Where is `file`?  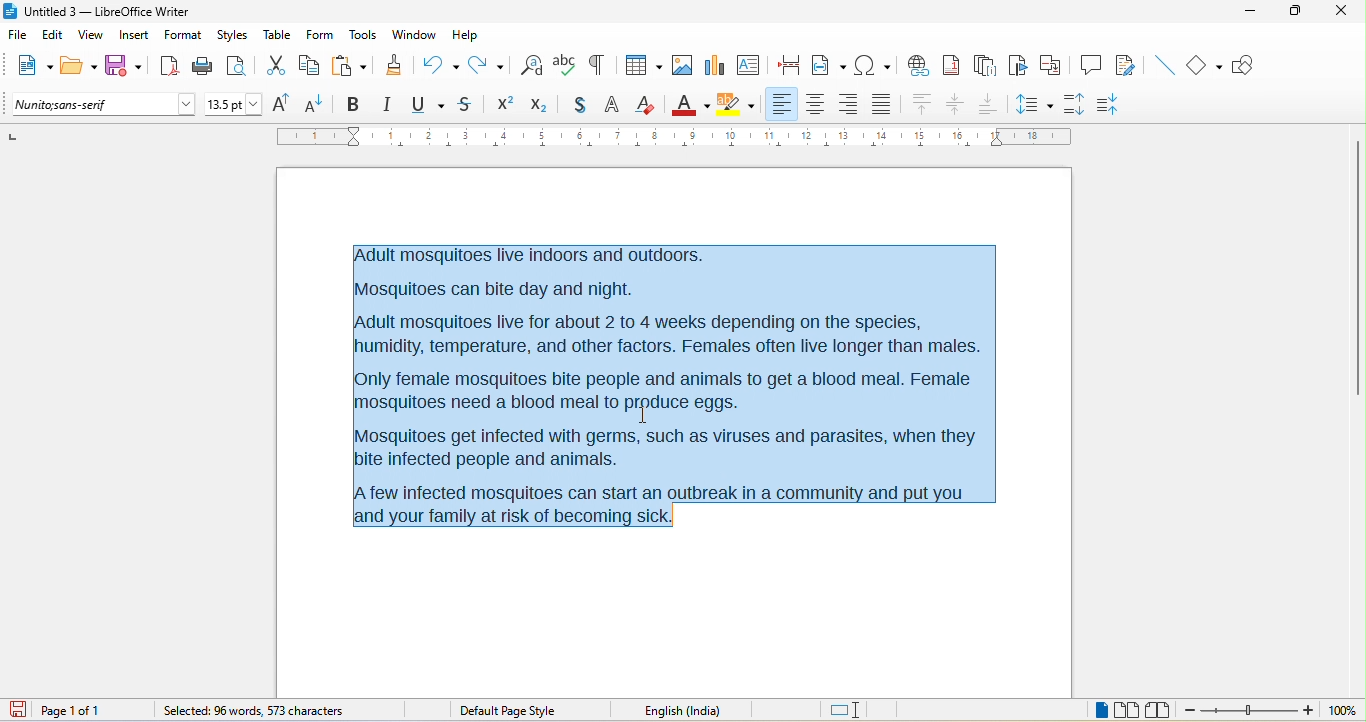 file is located at coordinates (18, 36).